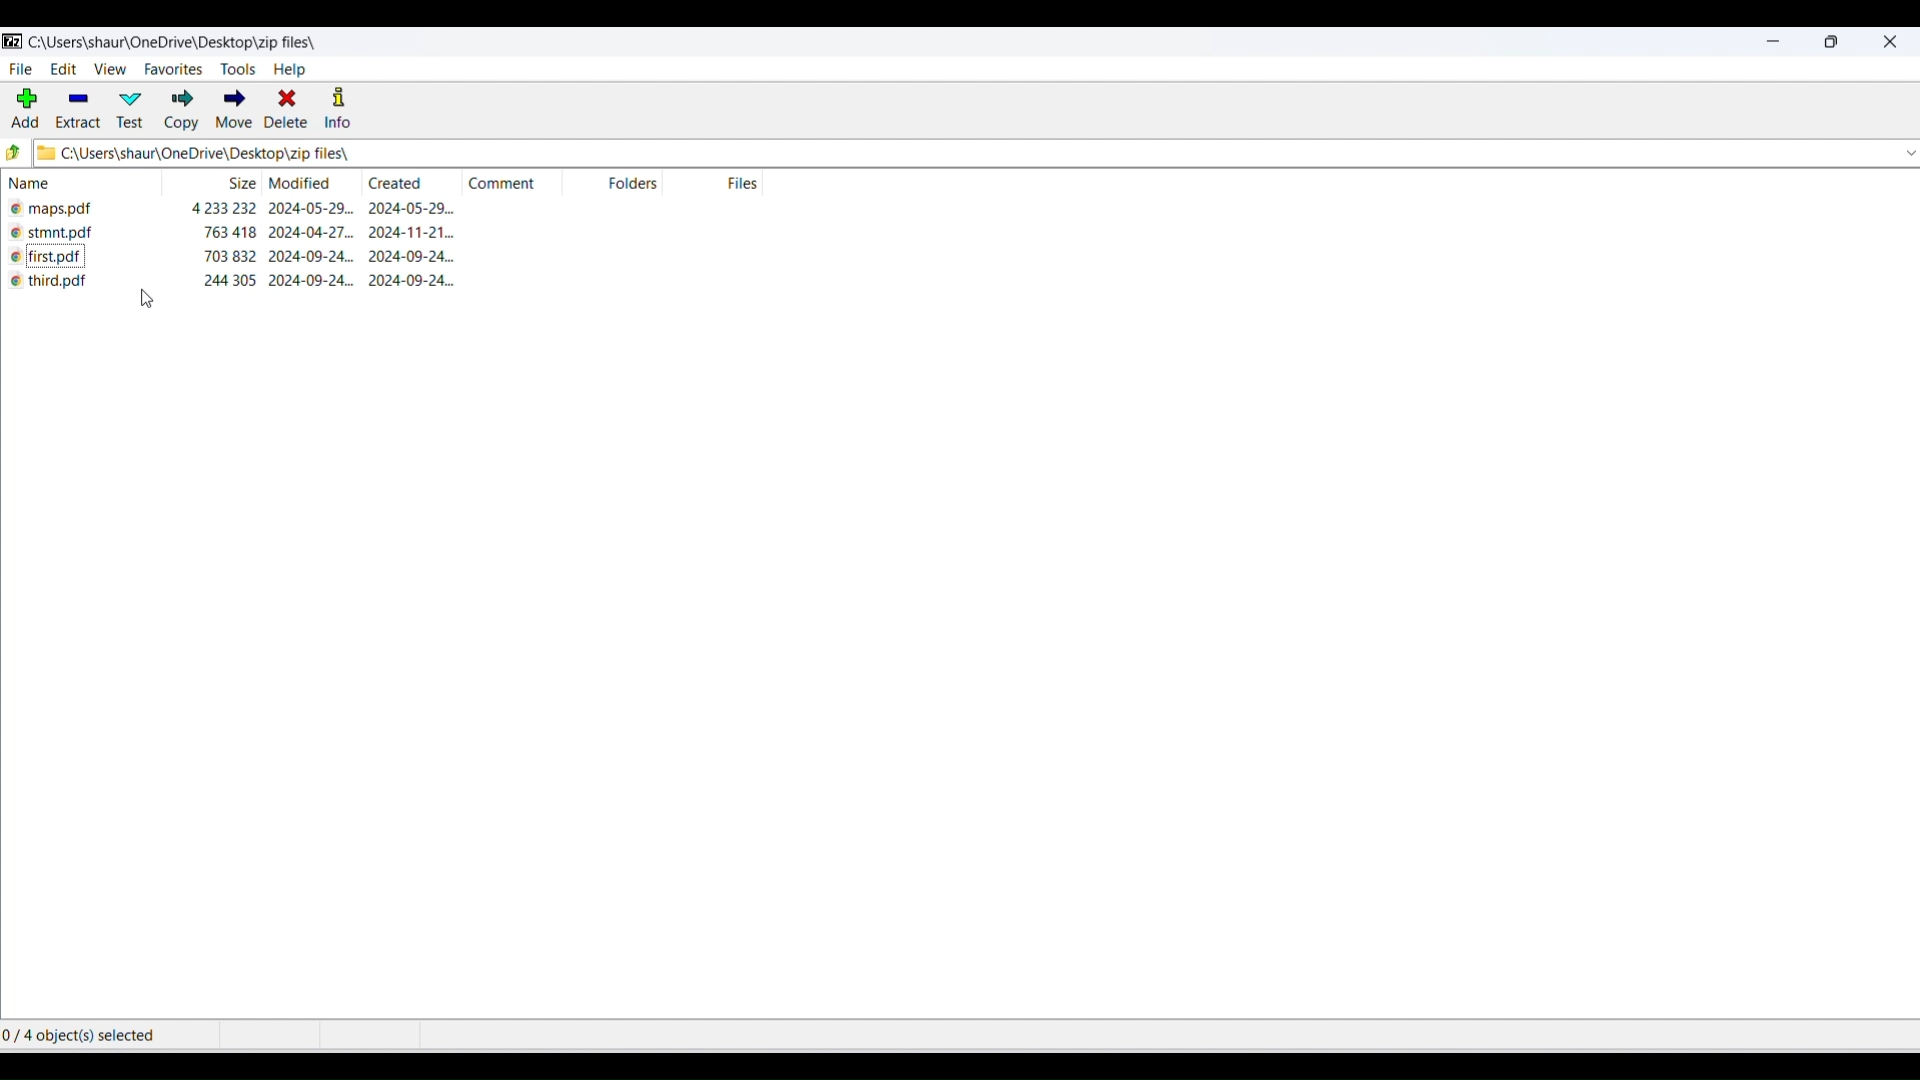 This screenshot has width=1920, height=1080. What do you see at coordinates (287, 110) in the screenshot?
I see `delete` at bounding box center [287, 110].